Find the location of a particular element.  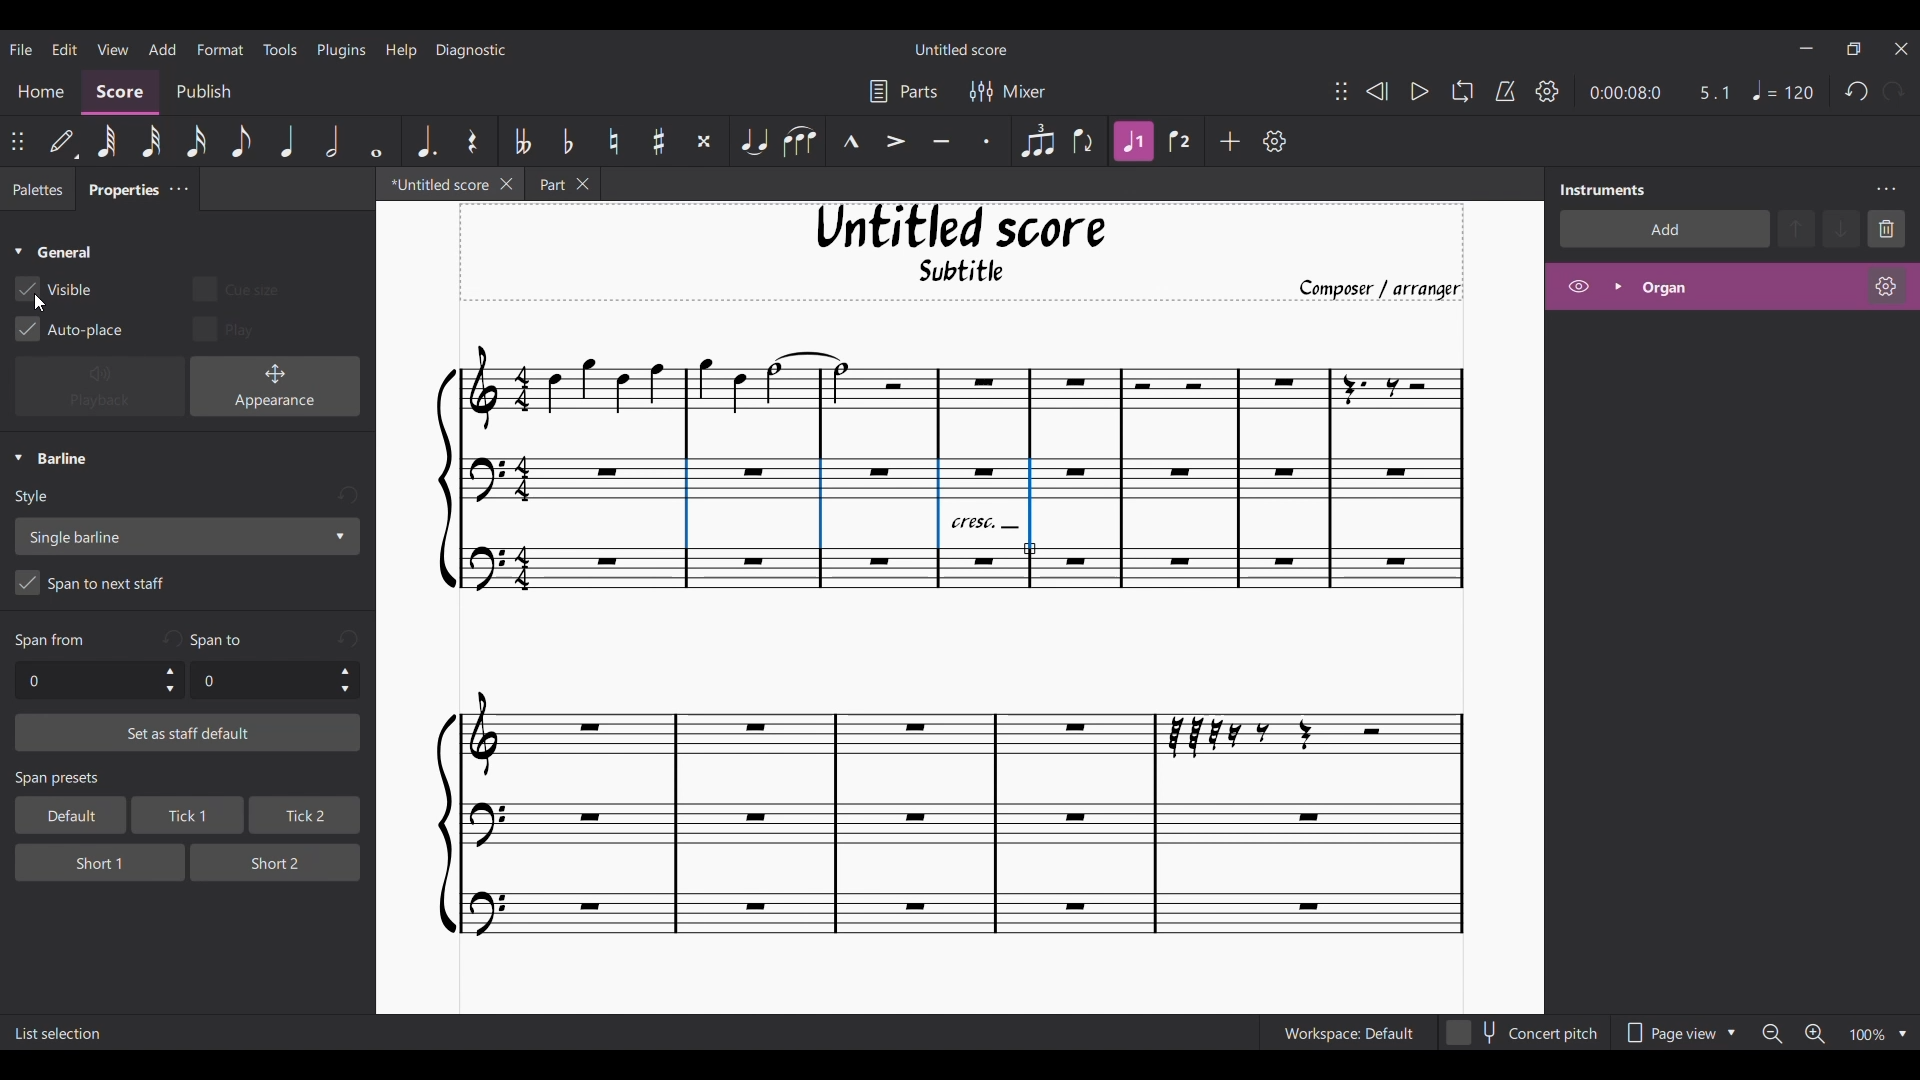

default is located at coordinates (64, 815).